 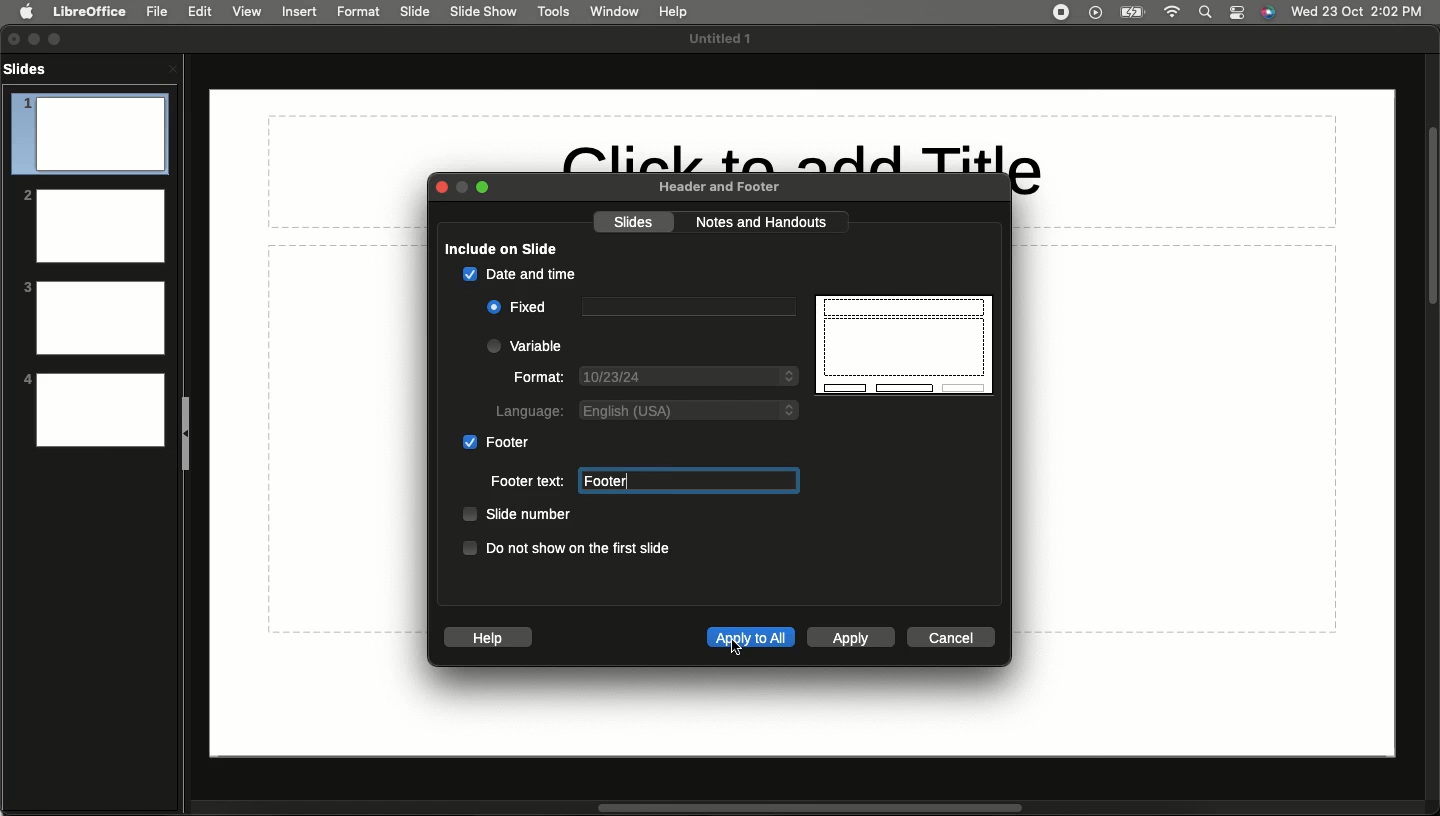 What do you see at coordinates (359, 11) in the screenshot?
I see `Format` at bounding box center [359, 11].